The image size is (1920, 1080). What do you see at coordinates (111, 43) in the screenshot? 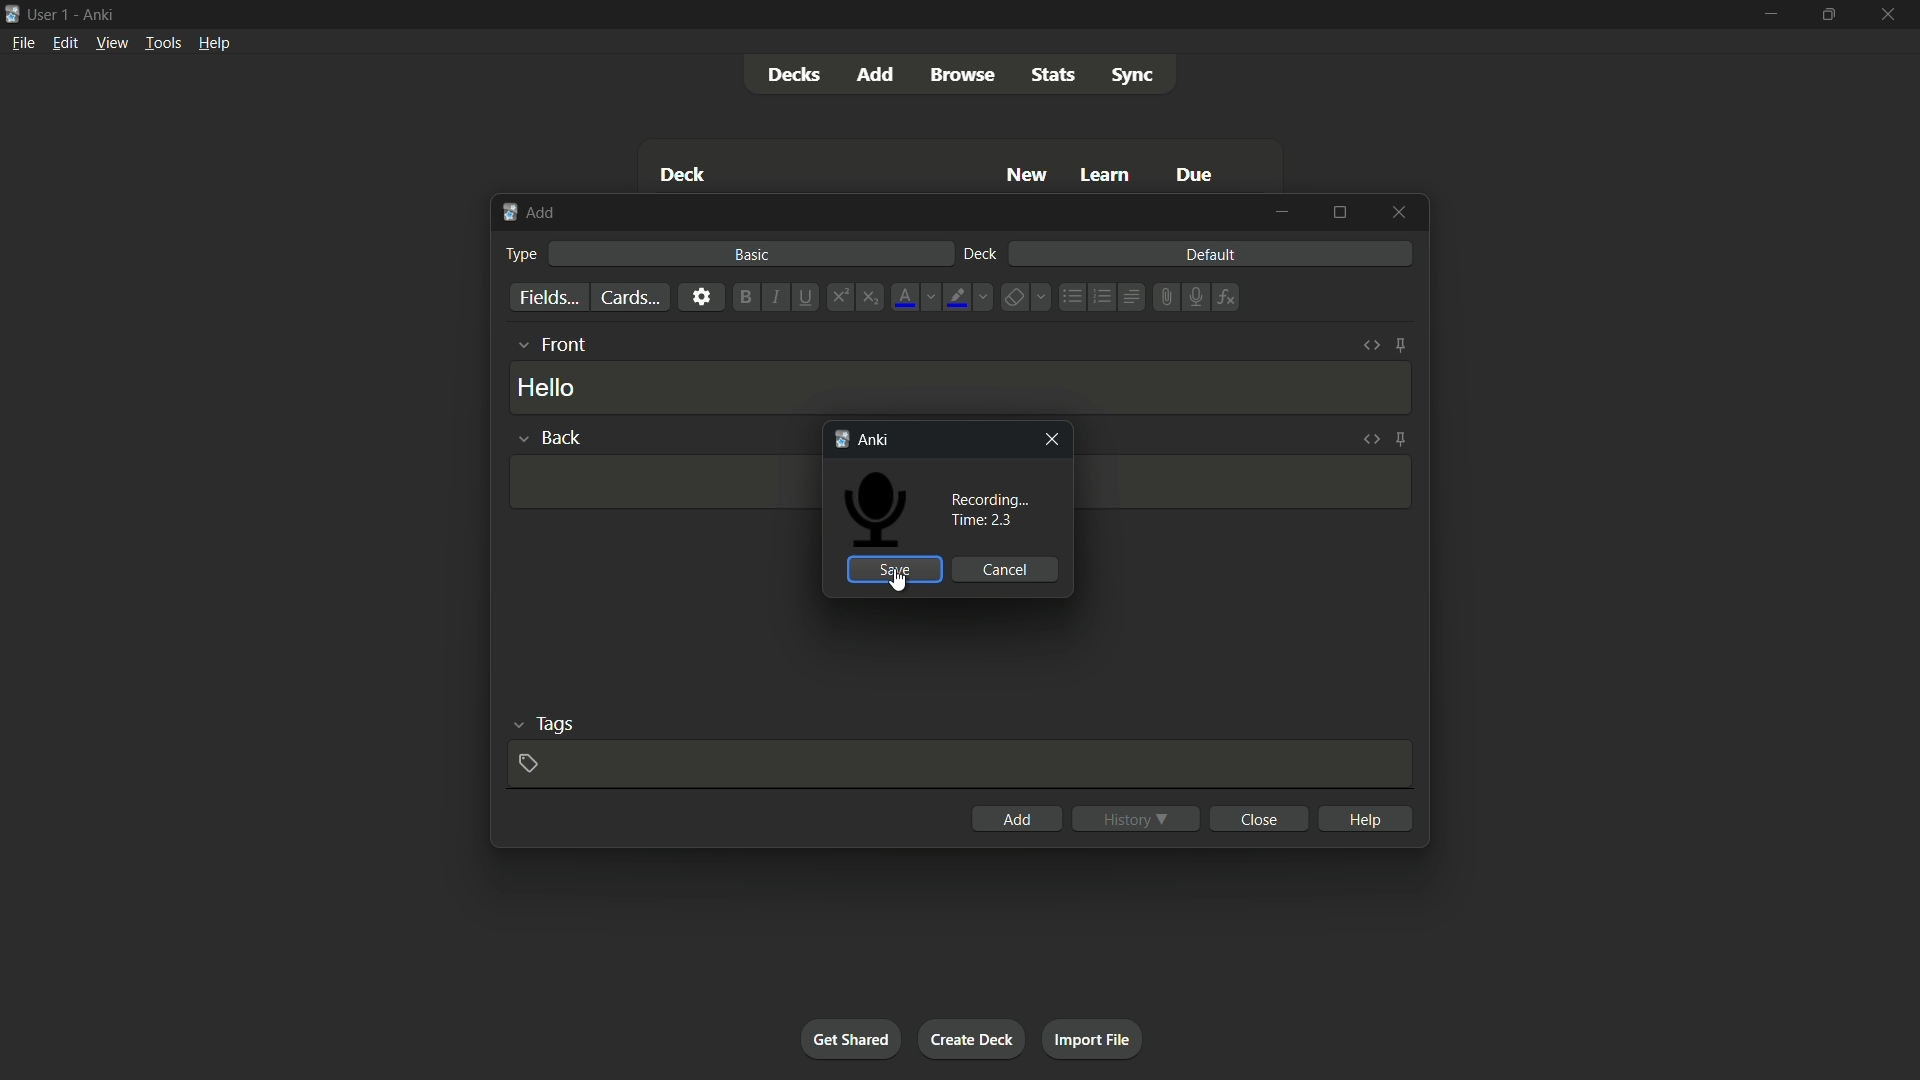
I see `view menu` at bounding box center [111, 43].